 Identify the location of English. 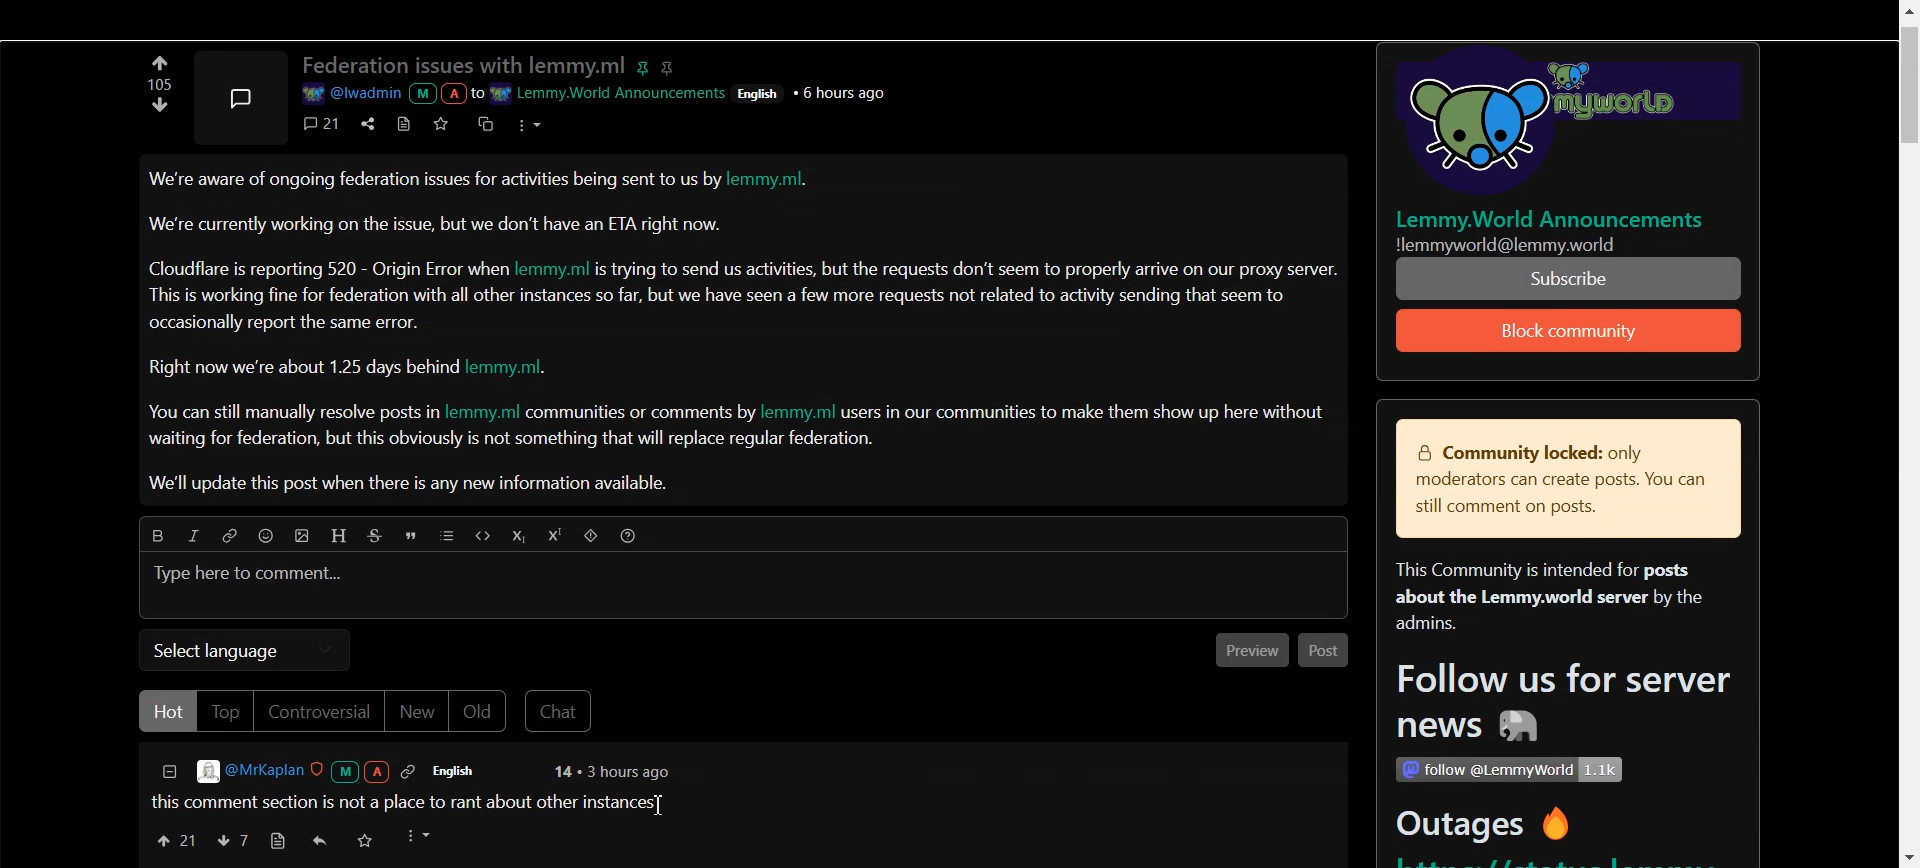
(467, 771).